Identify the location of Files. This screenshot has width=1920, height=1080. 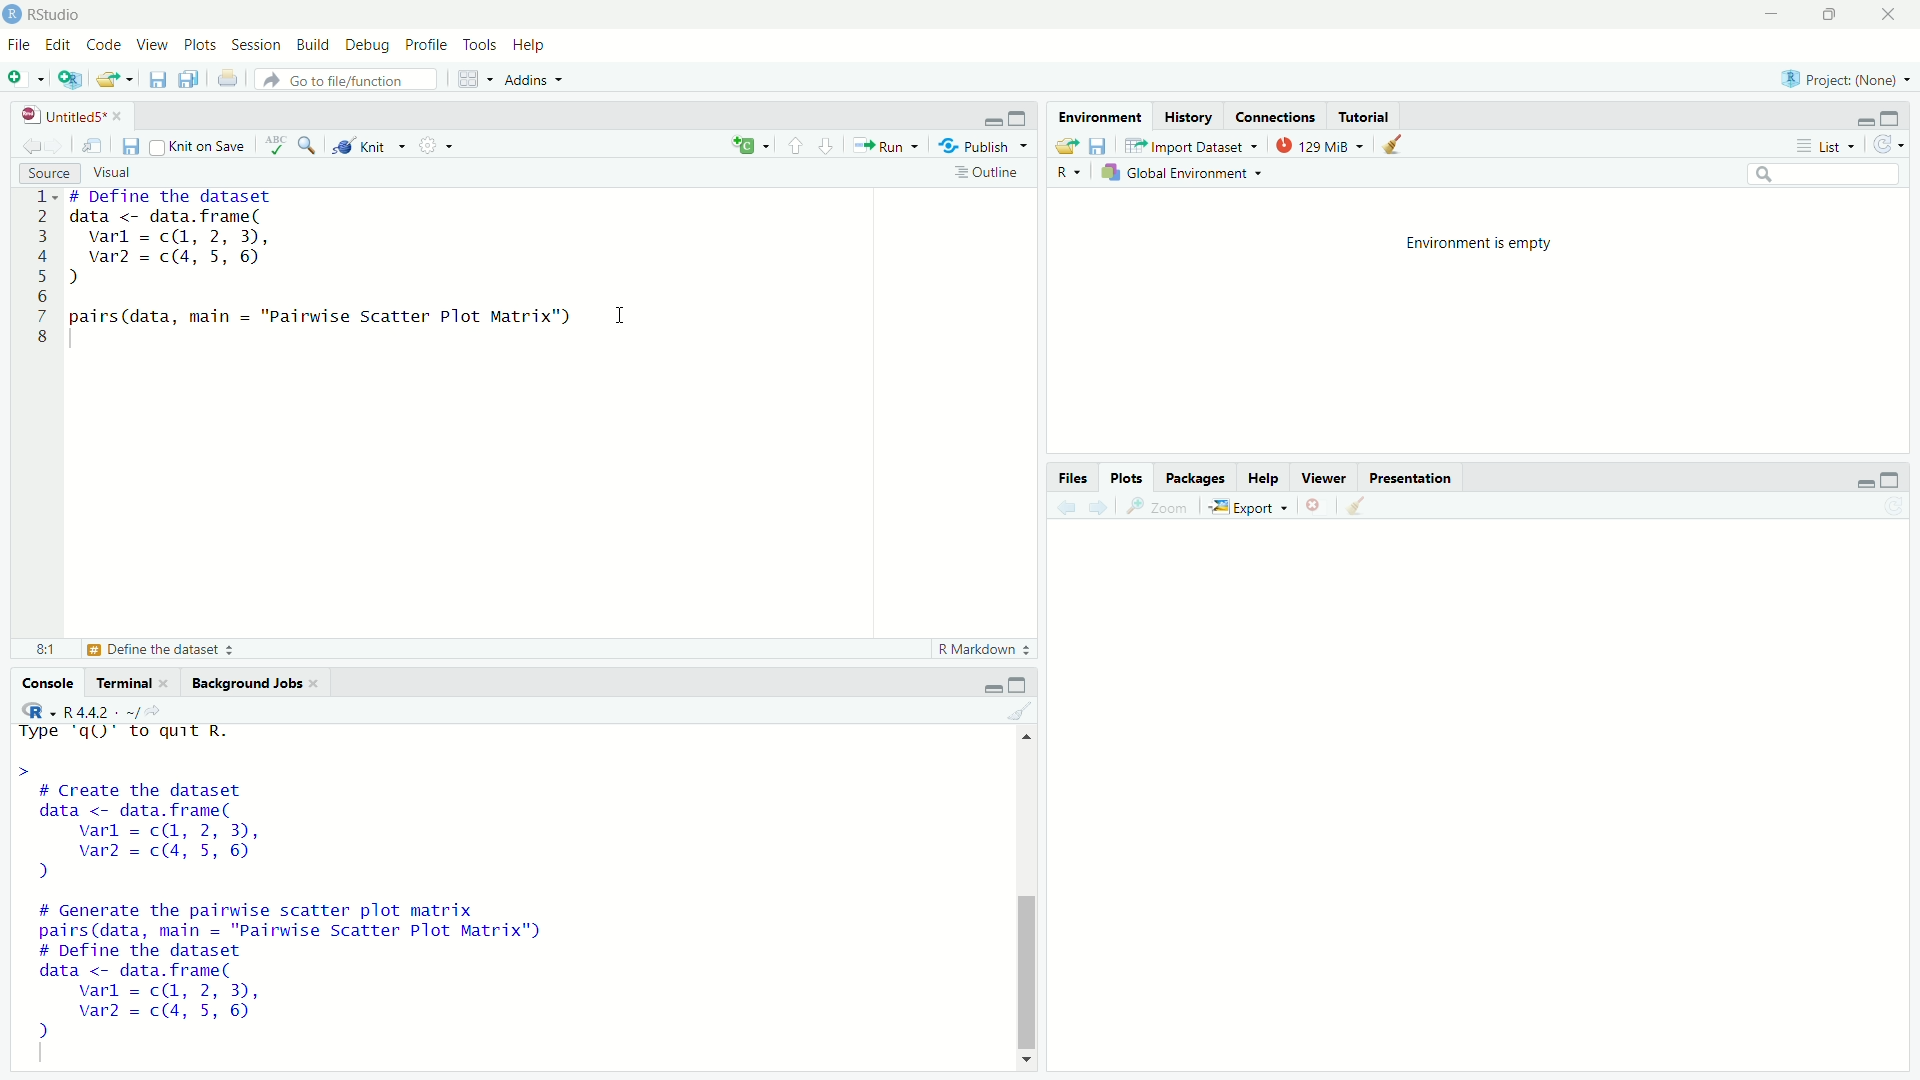
(1074, 476).